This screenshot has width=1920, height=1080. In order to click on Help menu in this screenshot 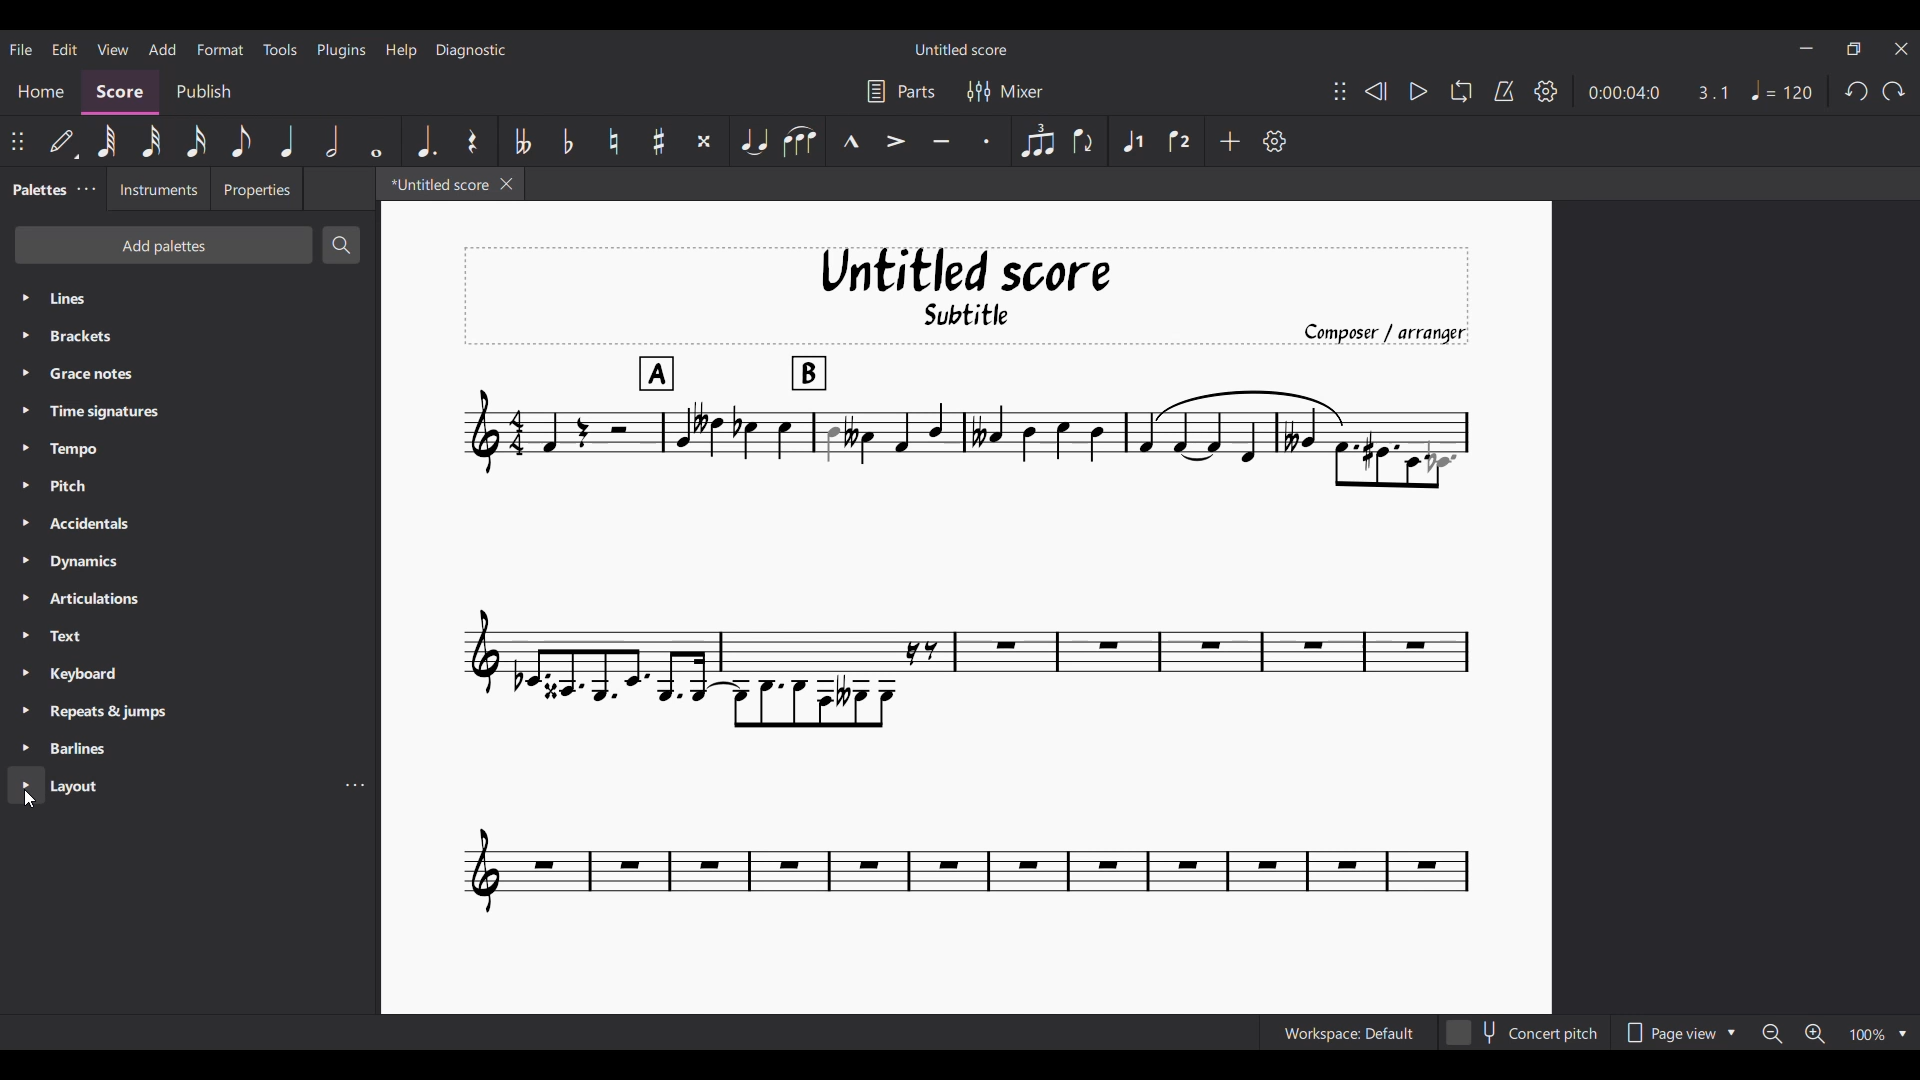, I will do `click(401, 50)`.